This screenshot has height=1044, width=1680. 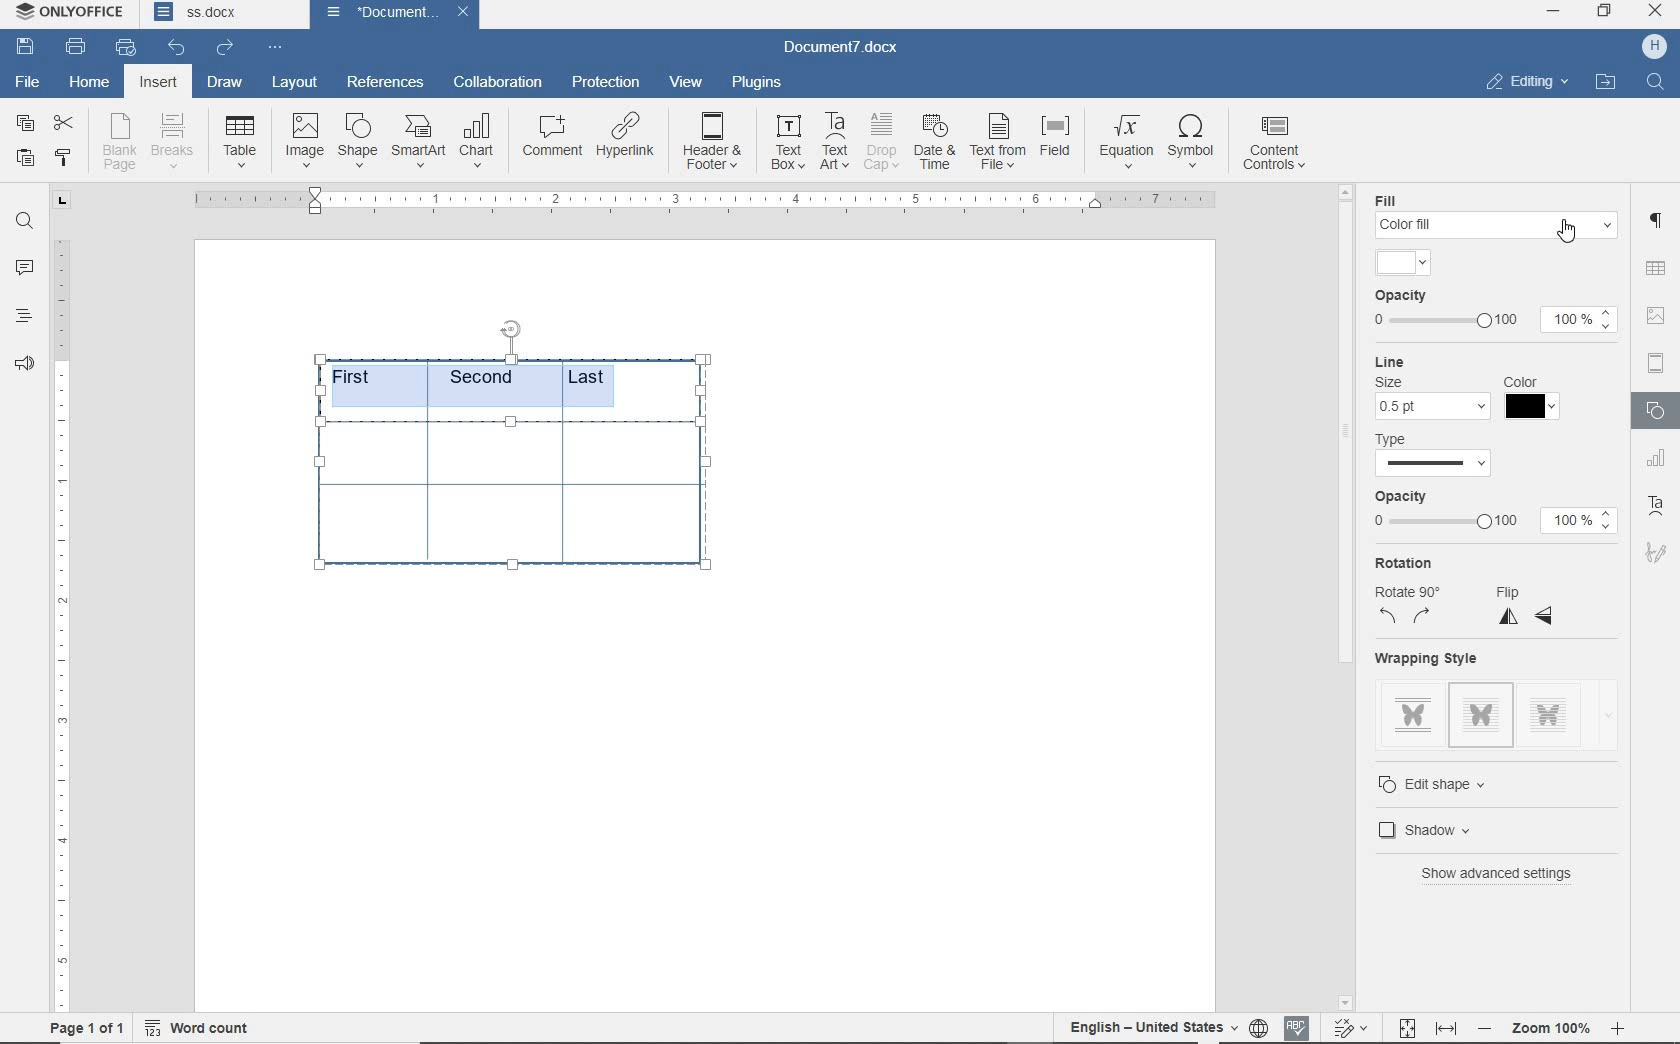 I want to click on chart, so click(x=480, y=142).